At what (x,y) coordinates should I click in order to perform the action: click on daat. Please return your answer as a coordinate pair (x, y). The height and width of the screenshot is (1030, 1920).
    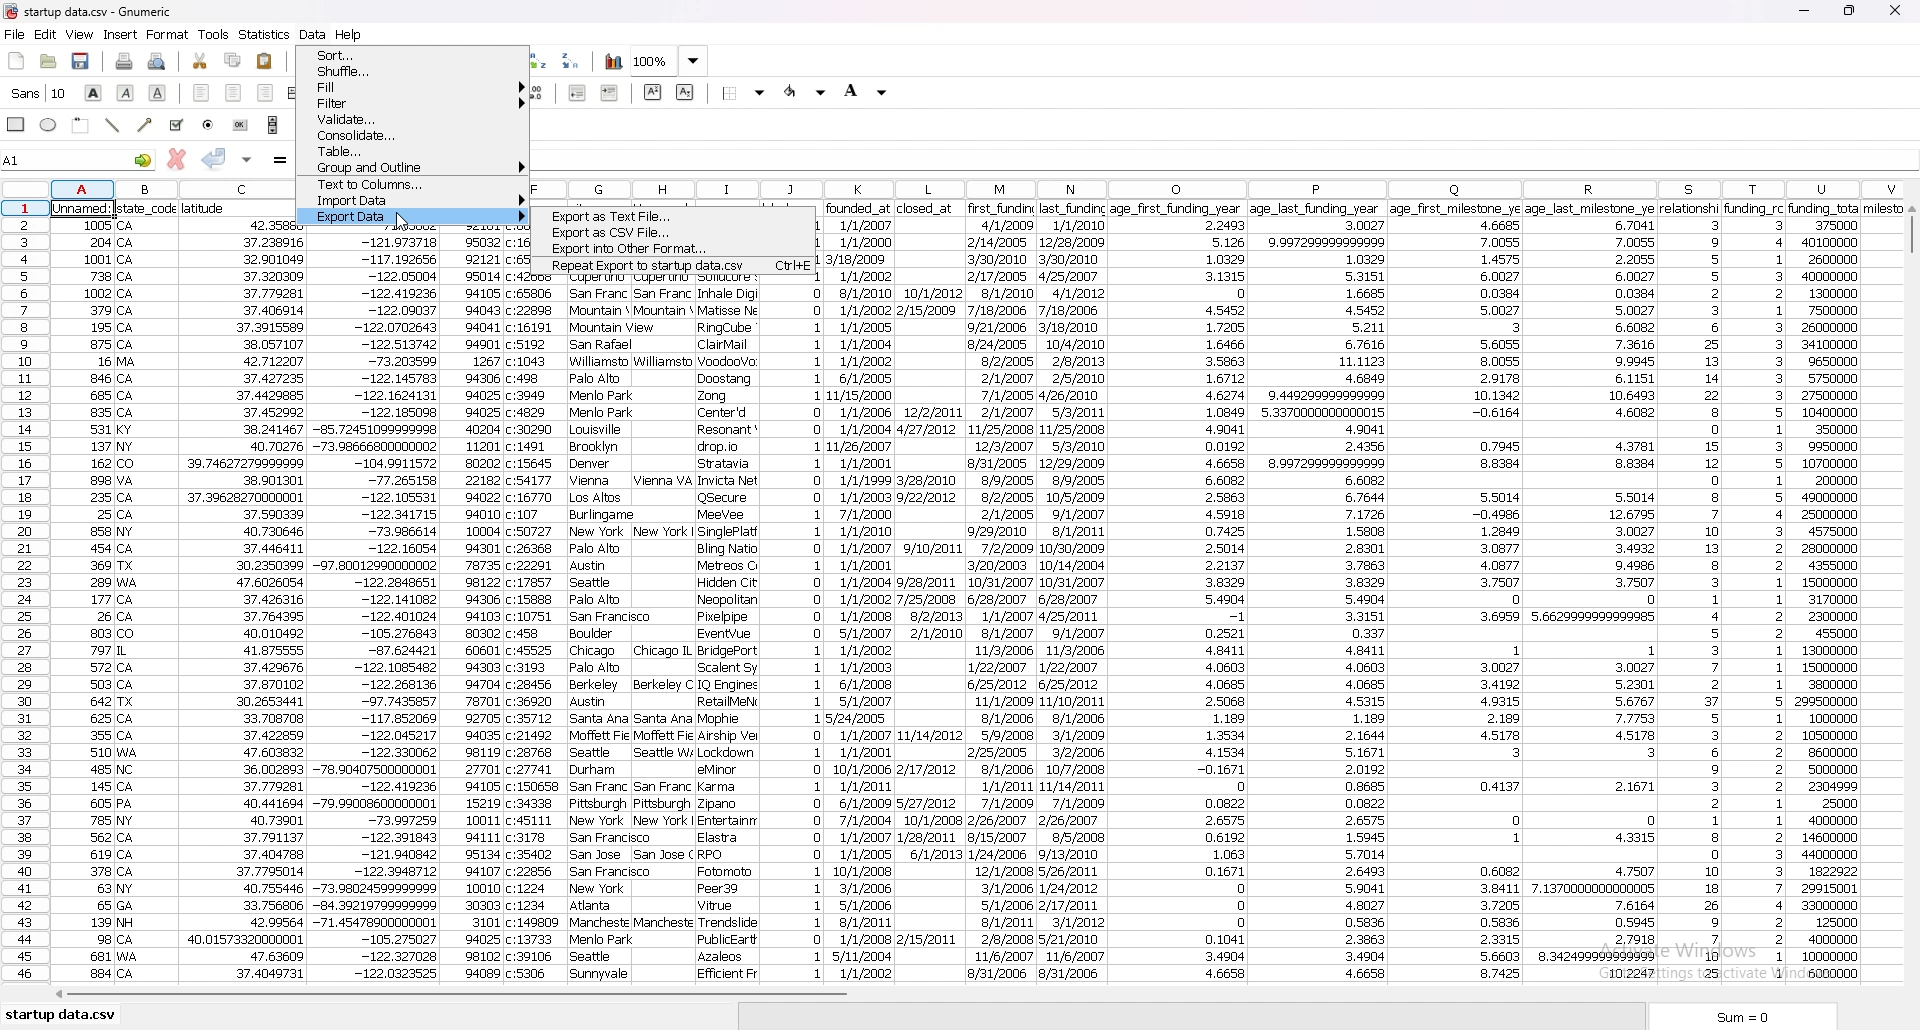
    Looking at the image, I should click on (536, 629).